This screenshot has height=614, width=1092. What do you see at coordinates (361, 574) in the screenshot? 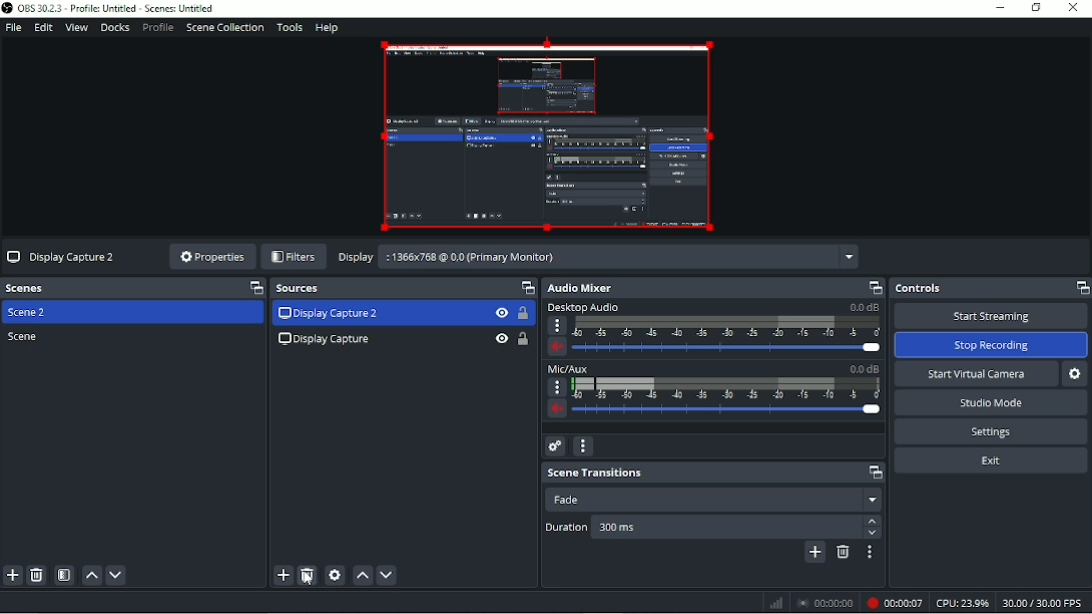
I see `Move source(s) up` at bounding box center [361, 574].